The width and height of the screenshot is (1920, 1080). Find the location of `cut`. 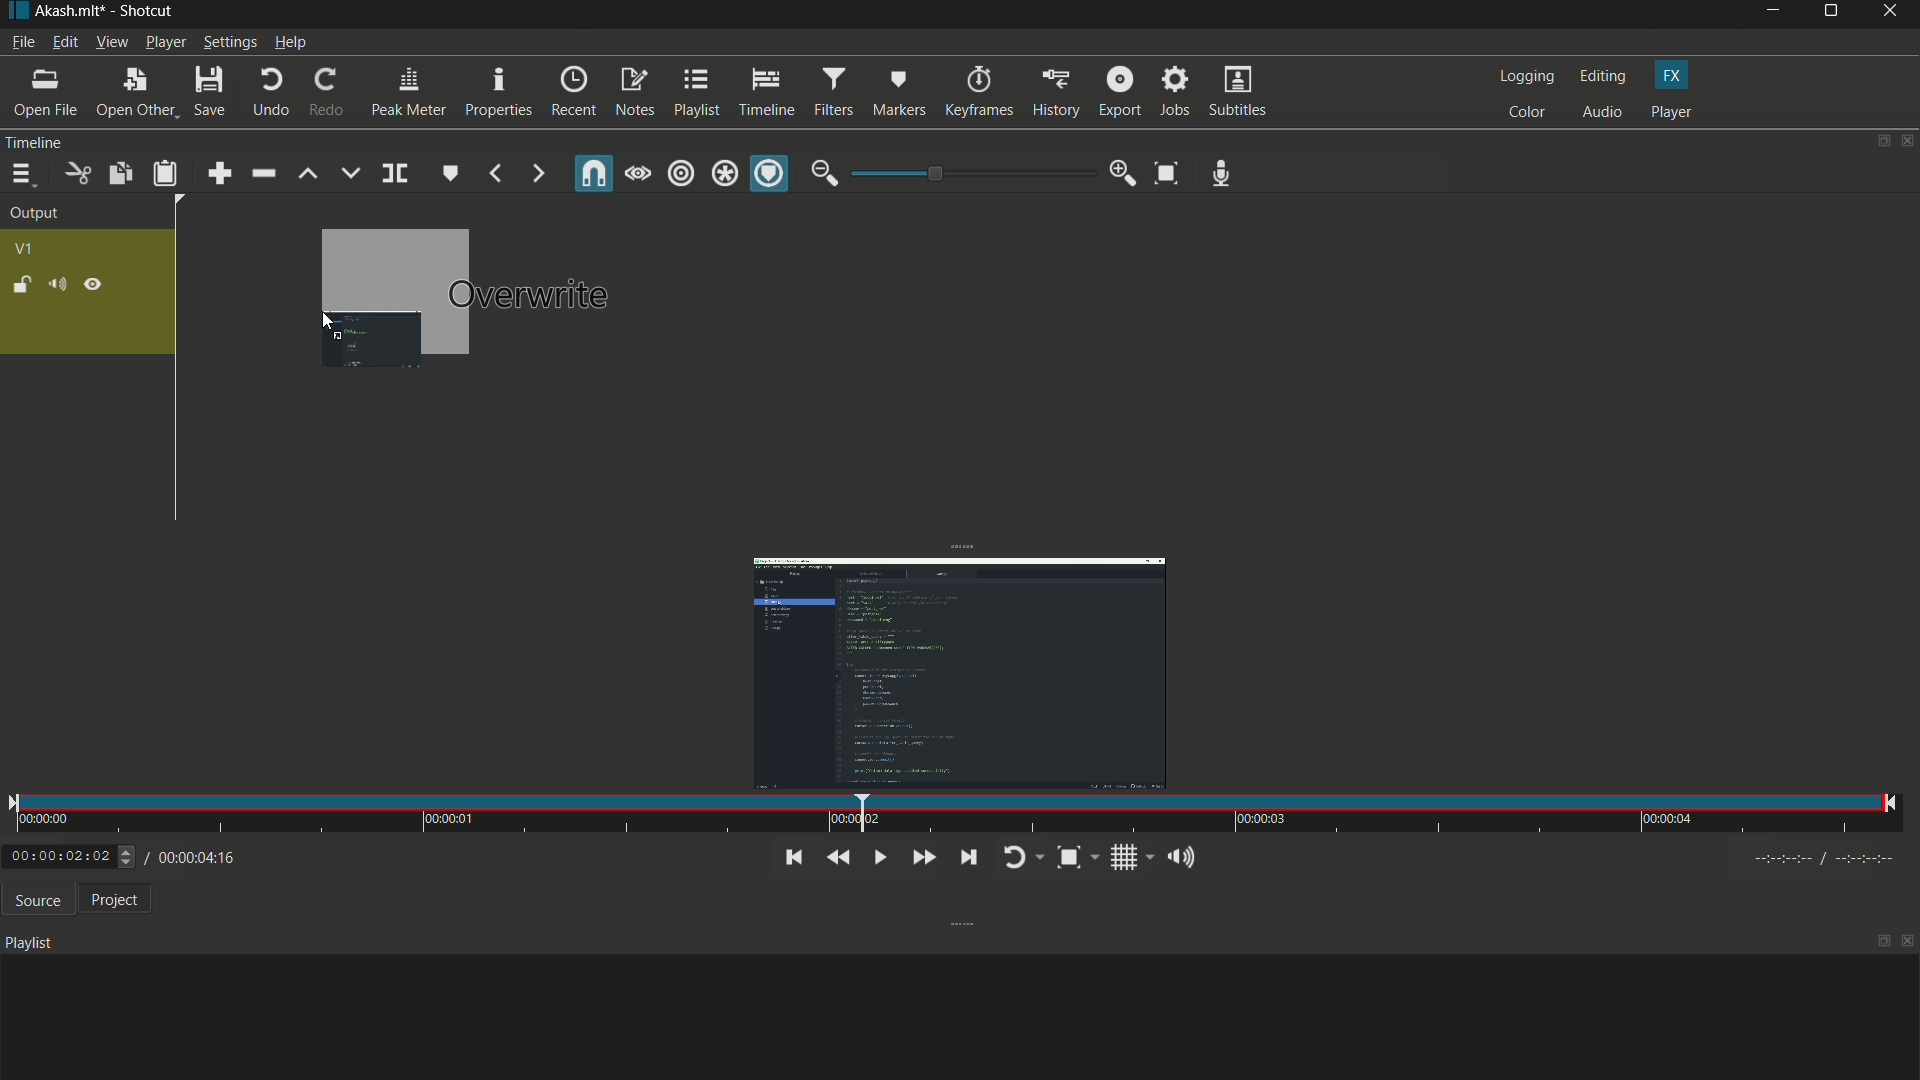

cut is located at coordinates (75, 174).